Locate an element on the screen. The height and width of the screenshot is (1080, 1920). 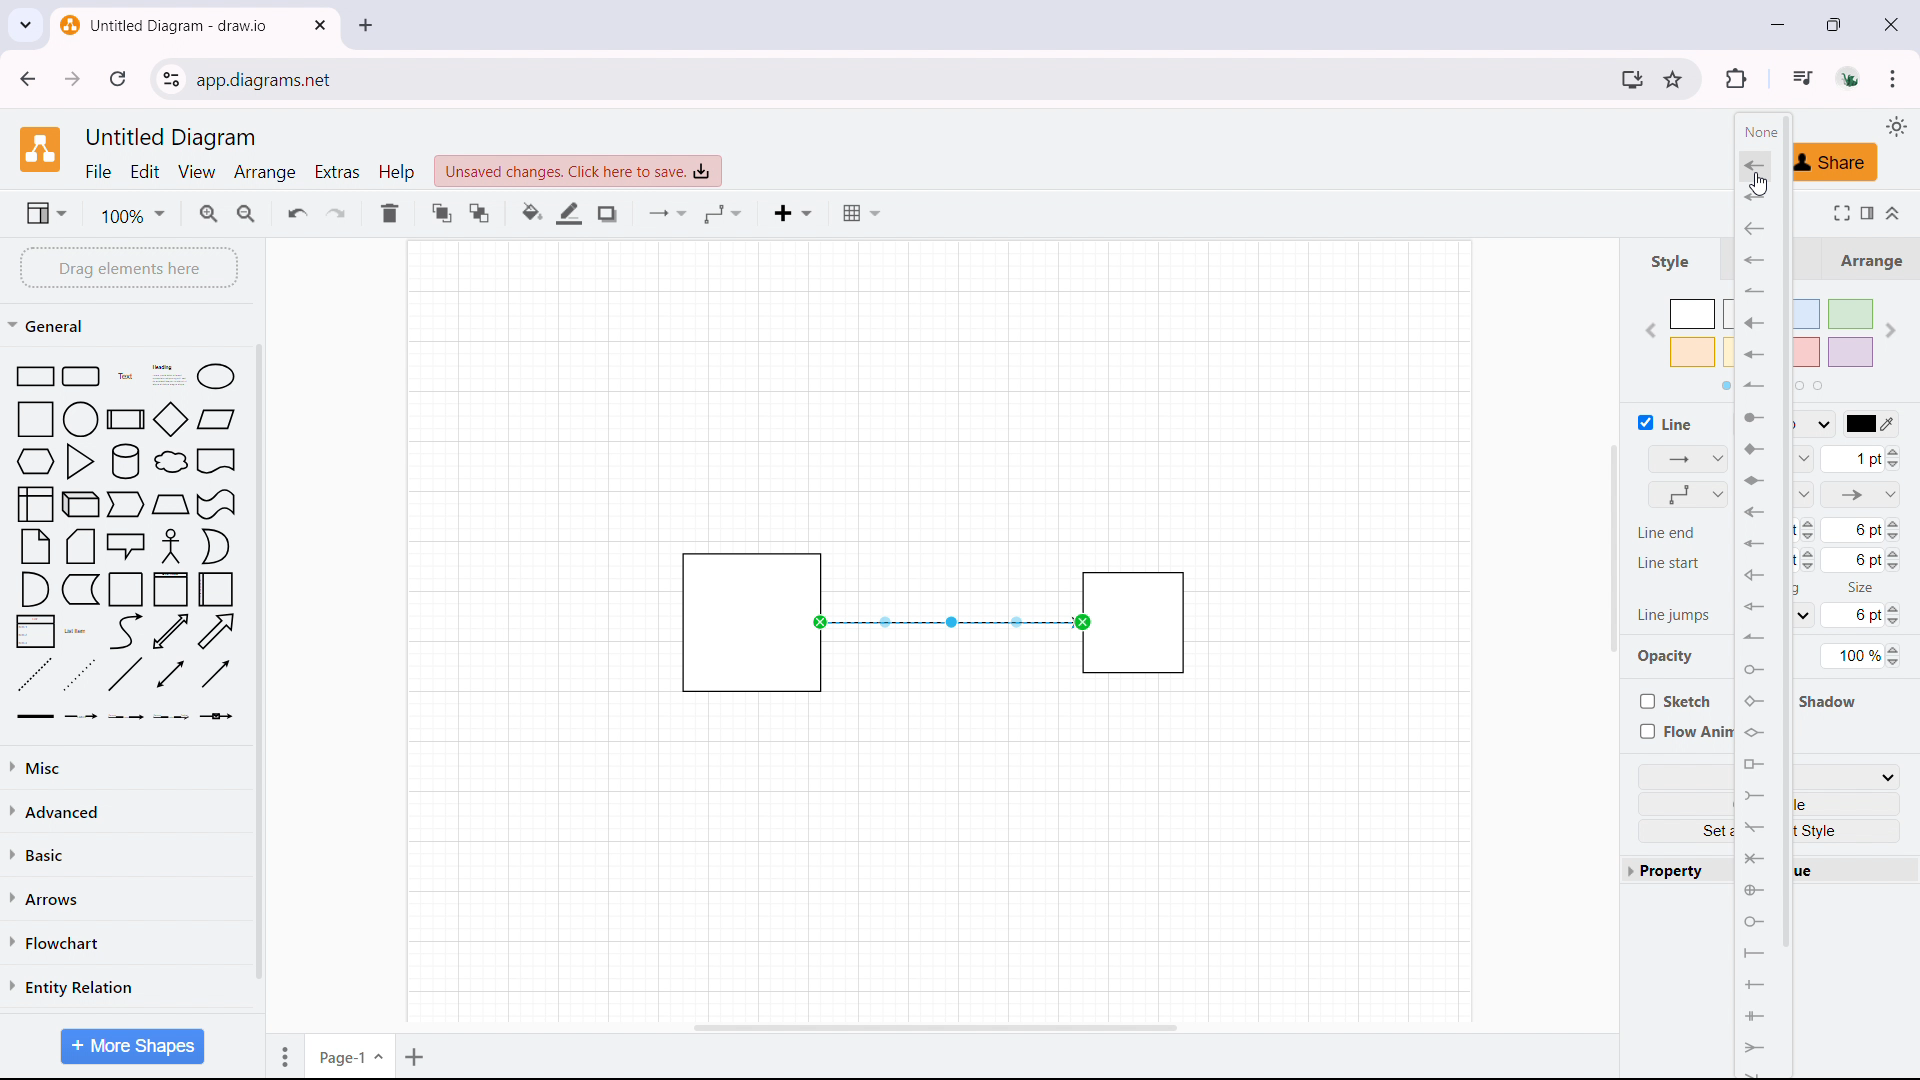
view site information is located at coordinates (171, 79).